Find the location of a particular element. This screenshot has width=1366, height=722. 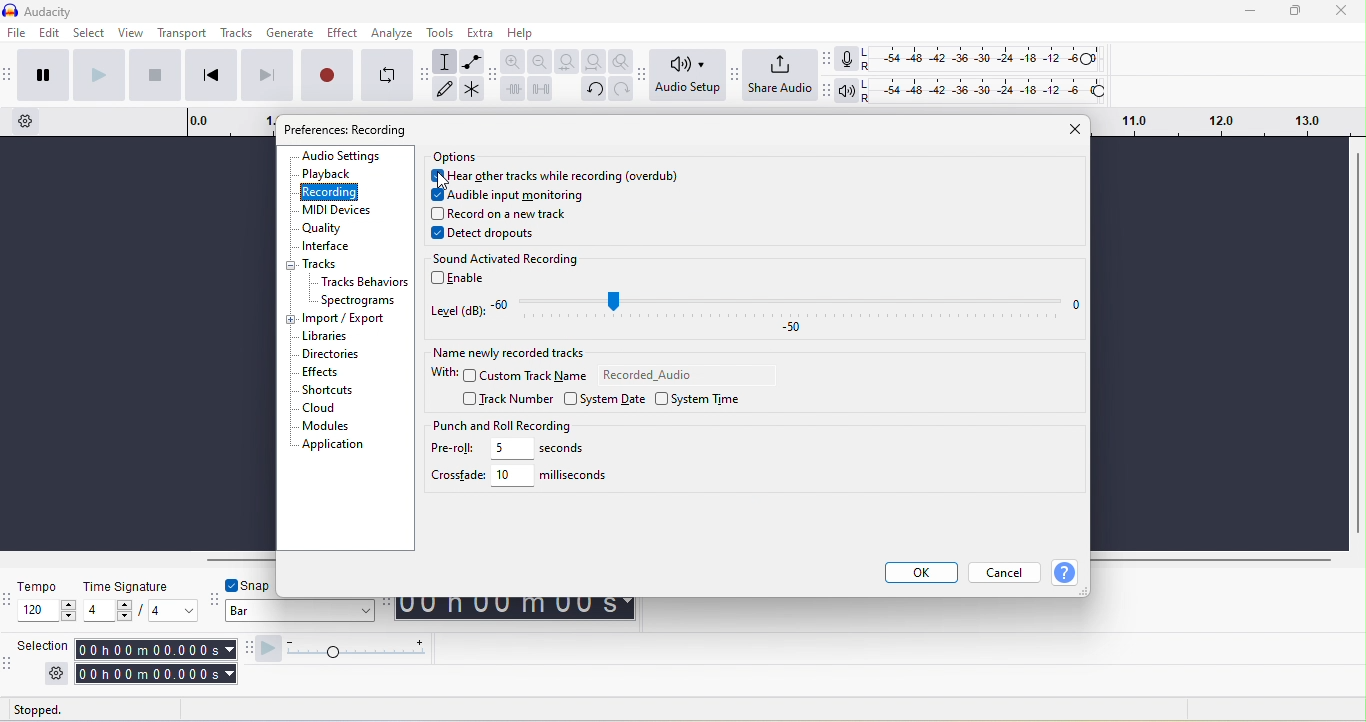

pre-roll is located at coordinates (452, 449).